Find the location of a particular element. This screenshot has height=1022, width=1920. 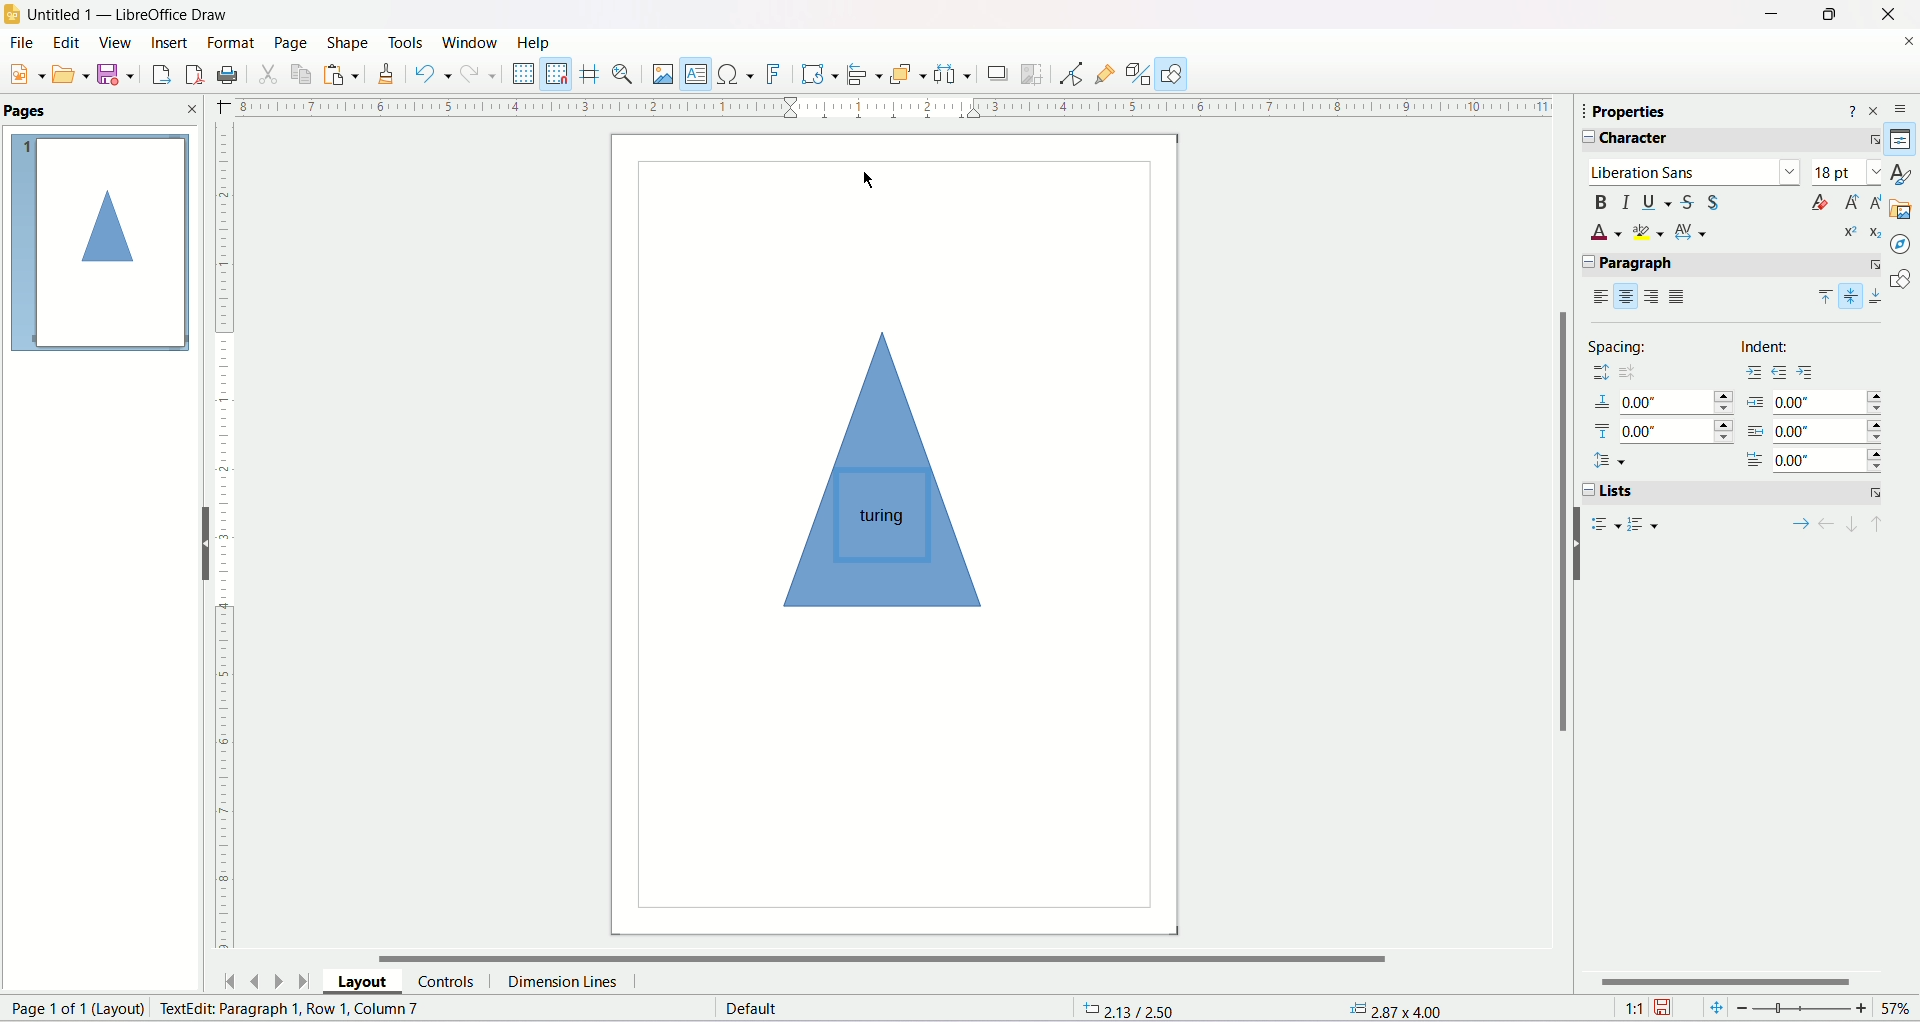

Maximize is located at coordinates (1827, 14).